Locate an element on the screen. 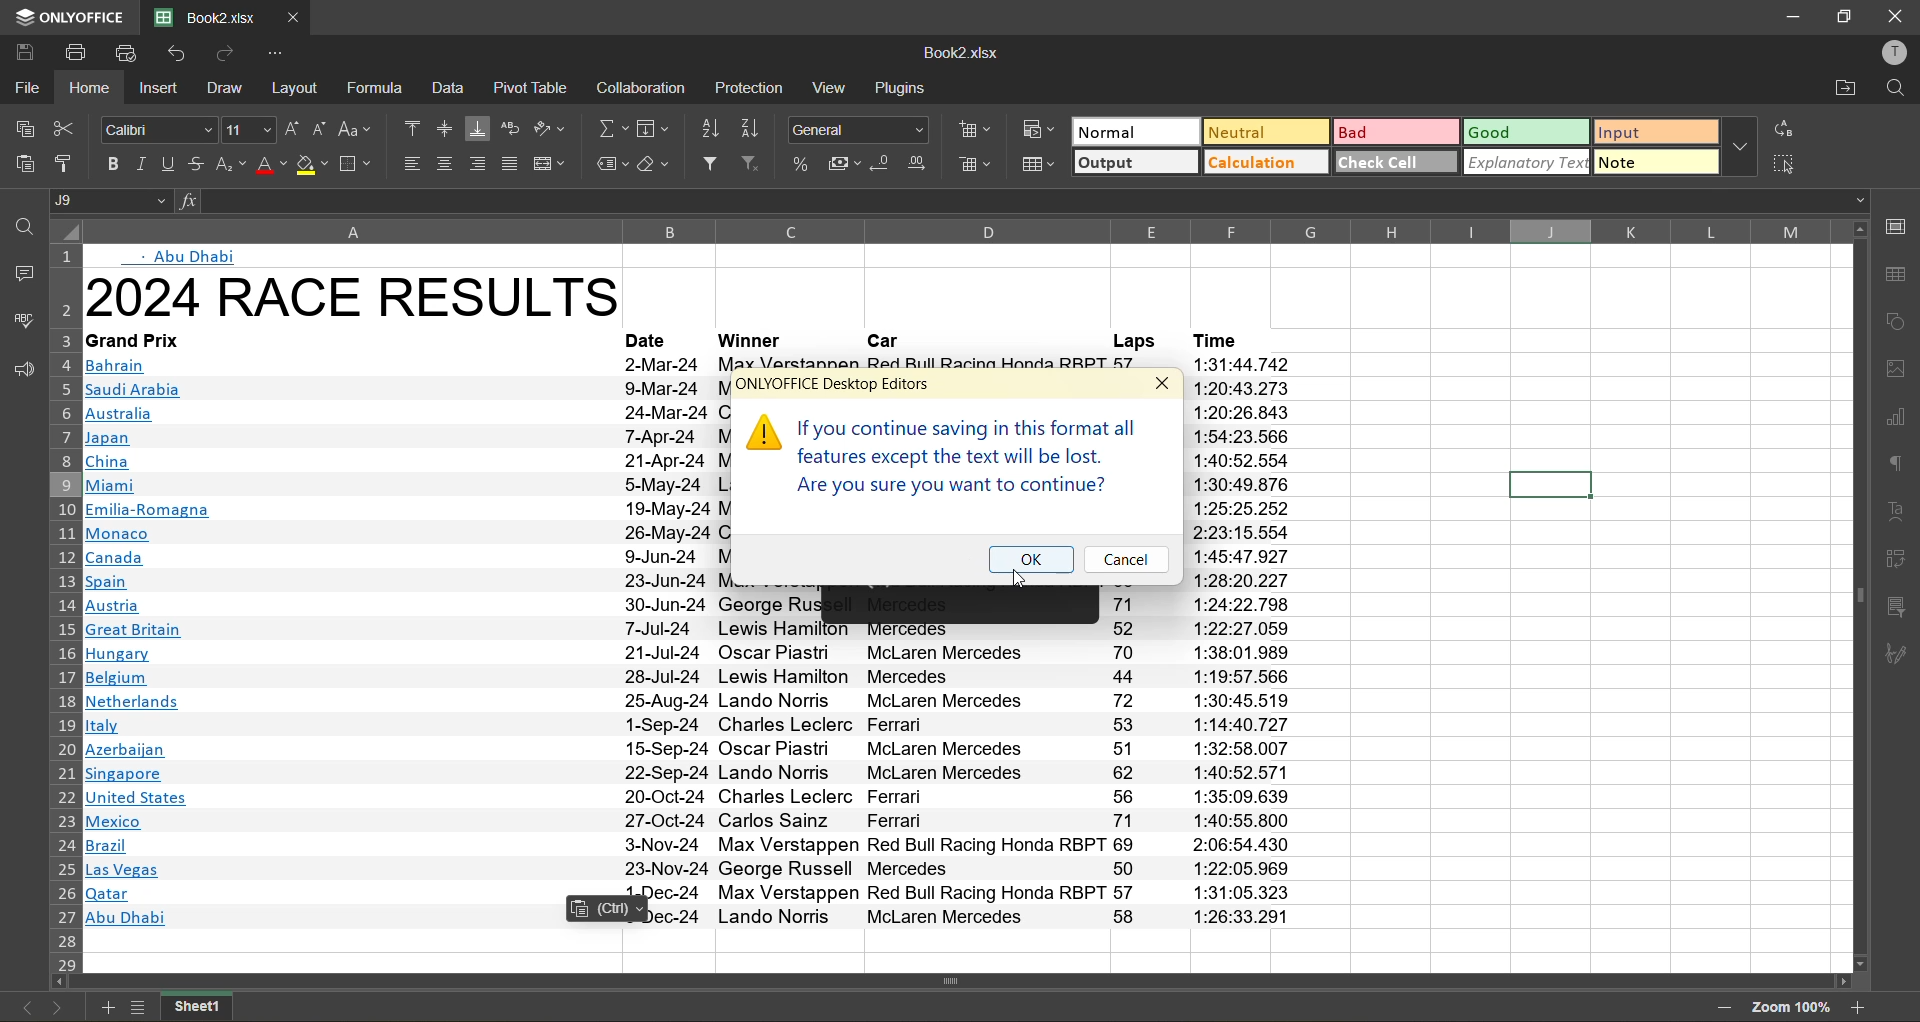  close is located at coordinates (1896, 15).